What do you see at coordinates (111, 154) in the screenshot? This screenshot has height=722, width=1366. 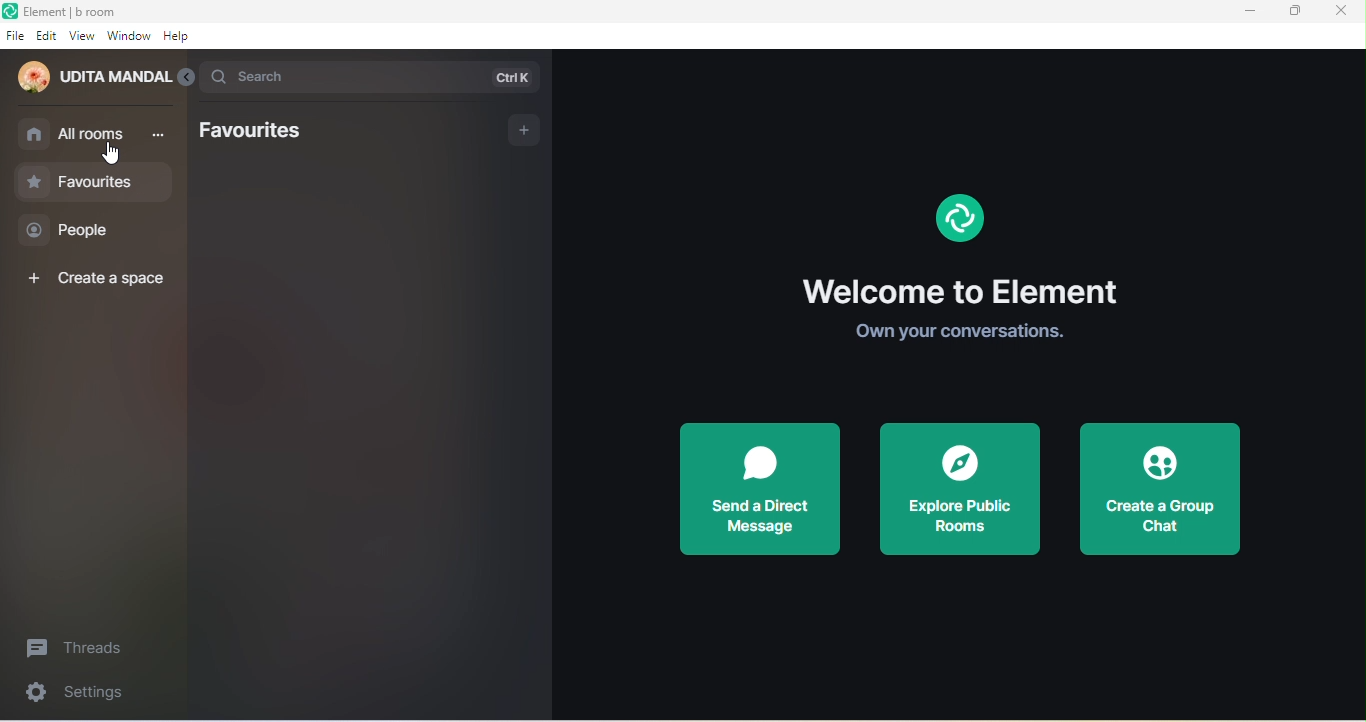 I see `cursor` at bounding box center [111, 154].